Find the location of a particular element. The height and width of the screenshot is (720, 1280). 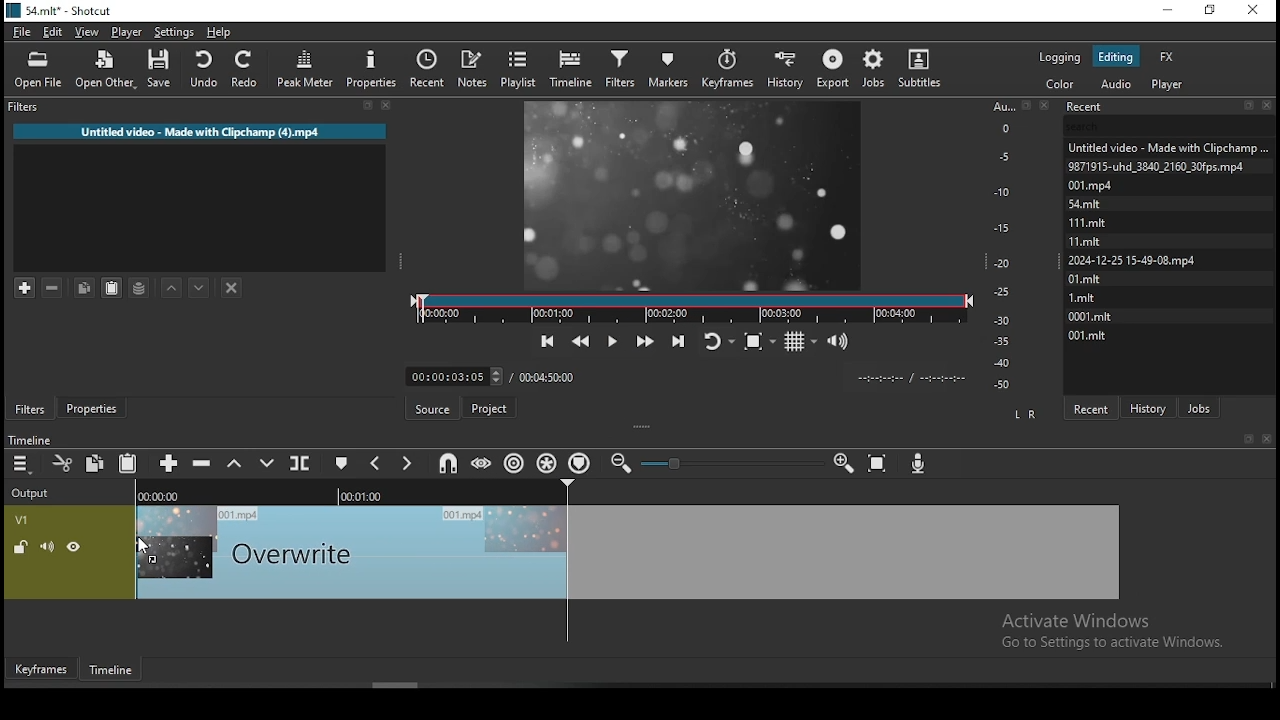

timeline is located at coordinates (348, 493).